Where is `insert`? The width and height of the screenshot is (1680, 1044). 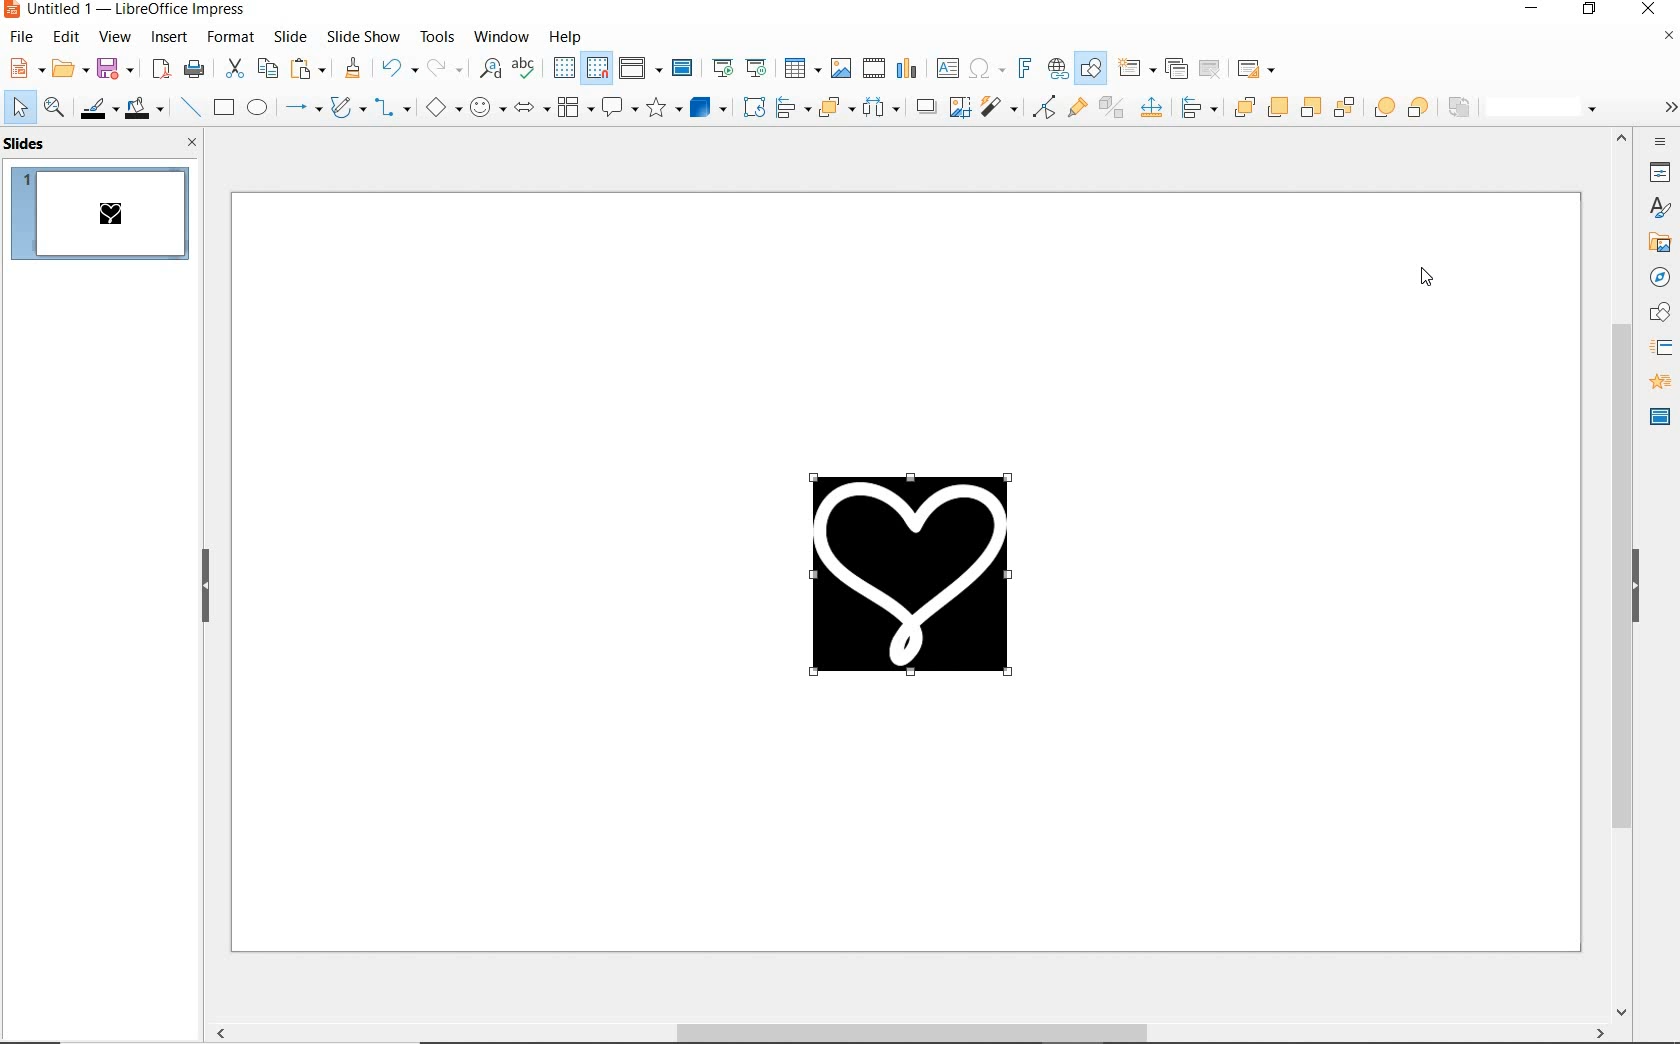
insert is located at coordinates (169, 40).